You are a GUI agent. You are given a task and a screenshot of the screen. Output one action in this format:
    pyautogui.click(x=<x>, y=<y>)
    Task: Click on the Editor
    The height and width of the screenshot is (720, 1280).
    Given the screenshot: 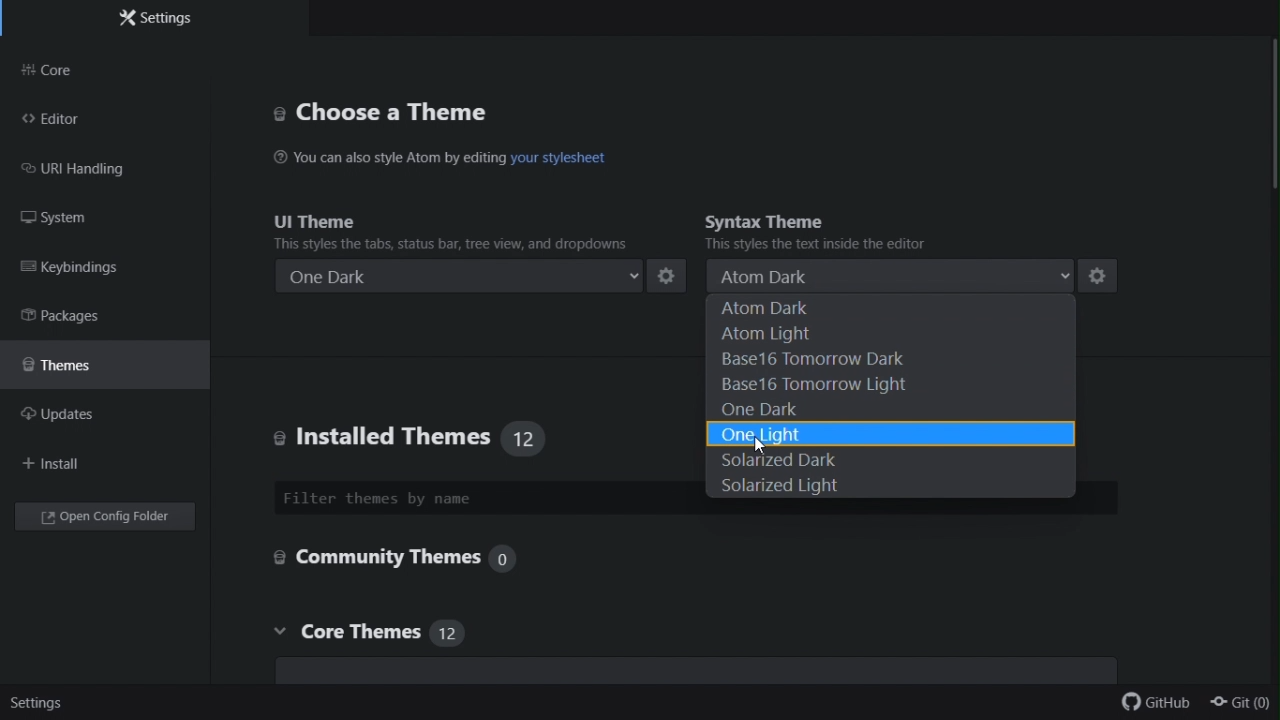 What is the action you would take?
    pyautogui.click(x=55, y=118)
    